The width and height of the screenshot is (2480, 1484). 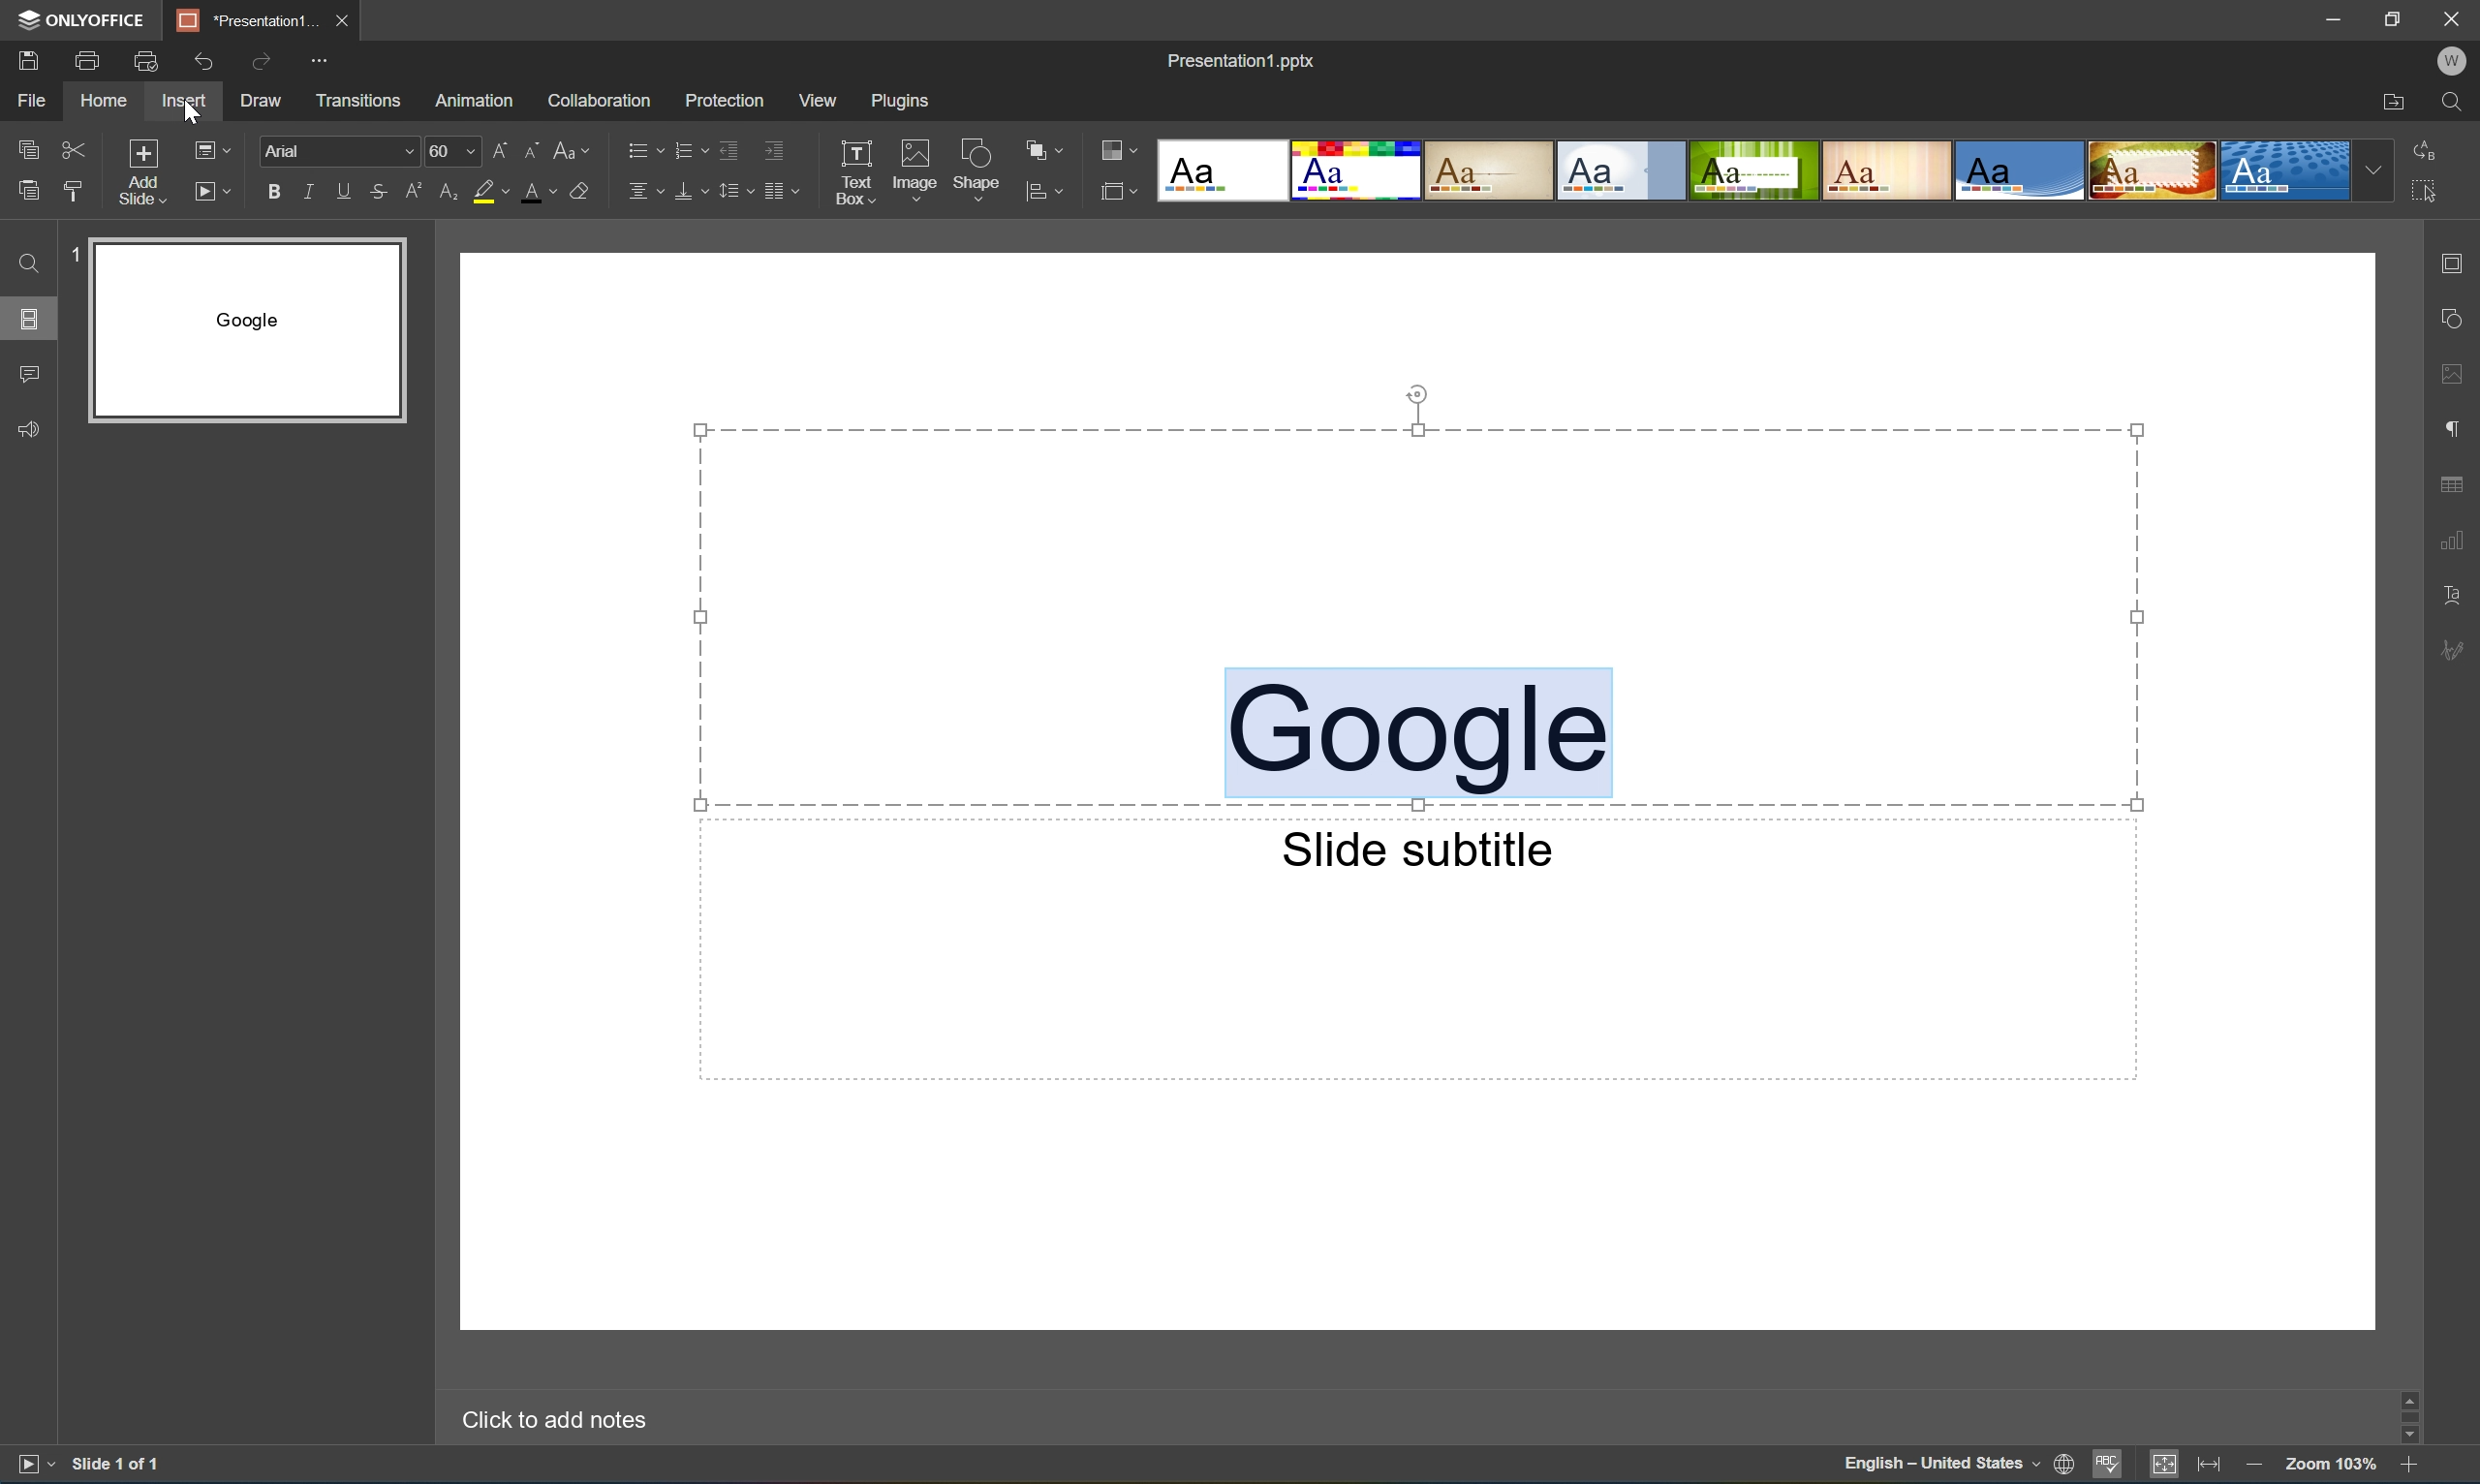 I want to click on Add slide, so click(x=148, y=172).